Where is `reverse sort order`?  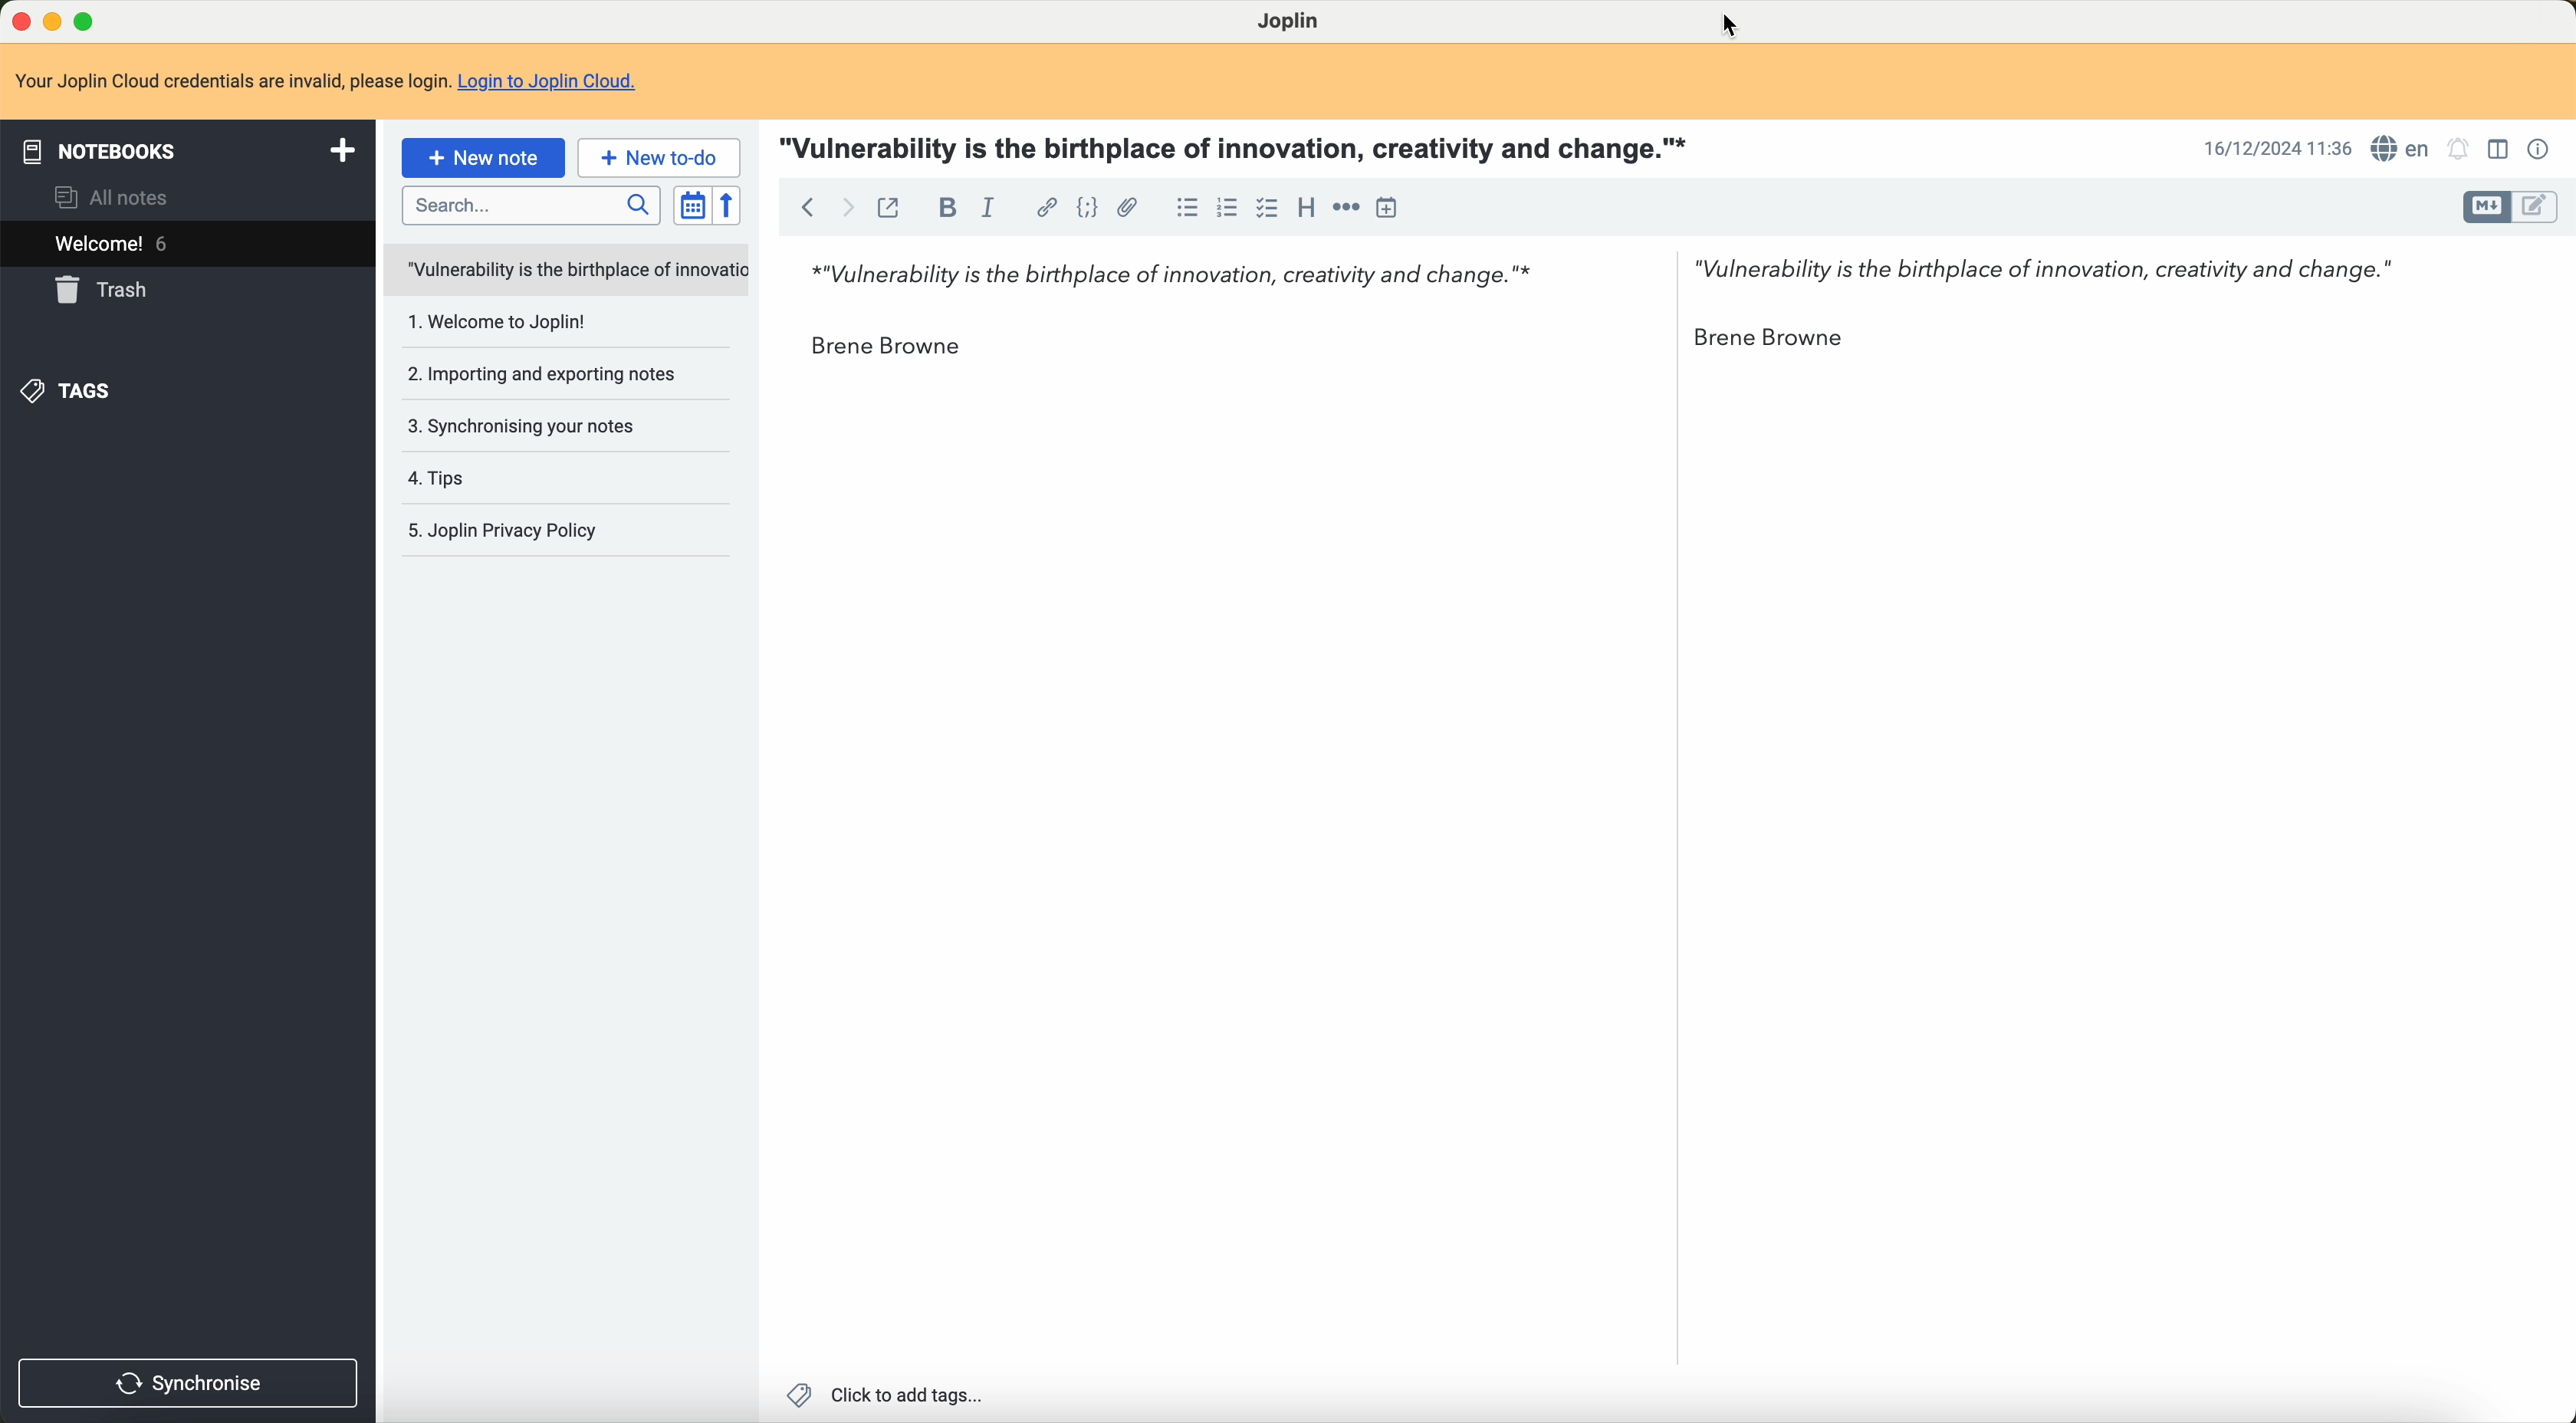
reverse sort order is located at coordinates (729, 205).